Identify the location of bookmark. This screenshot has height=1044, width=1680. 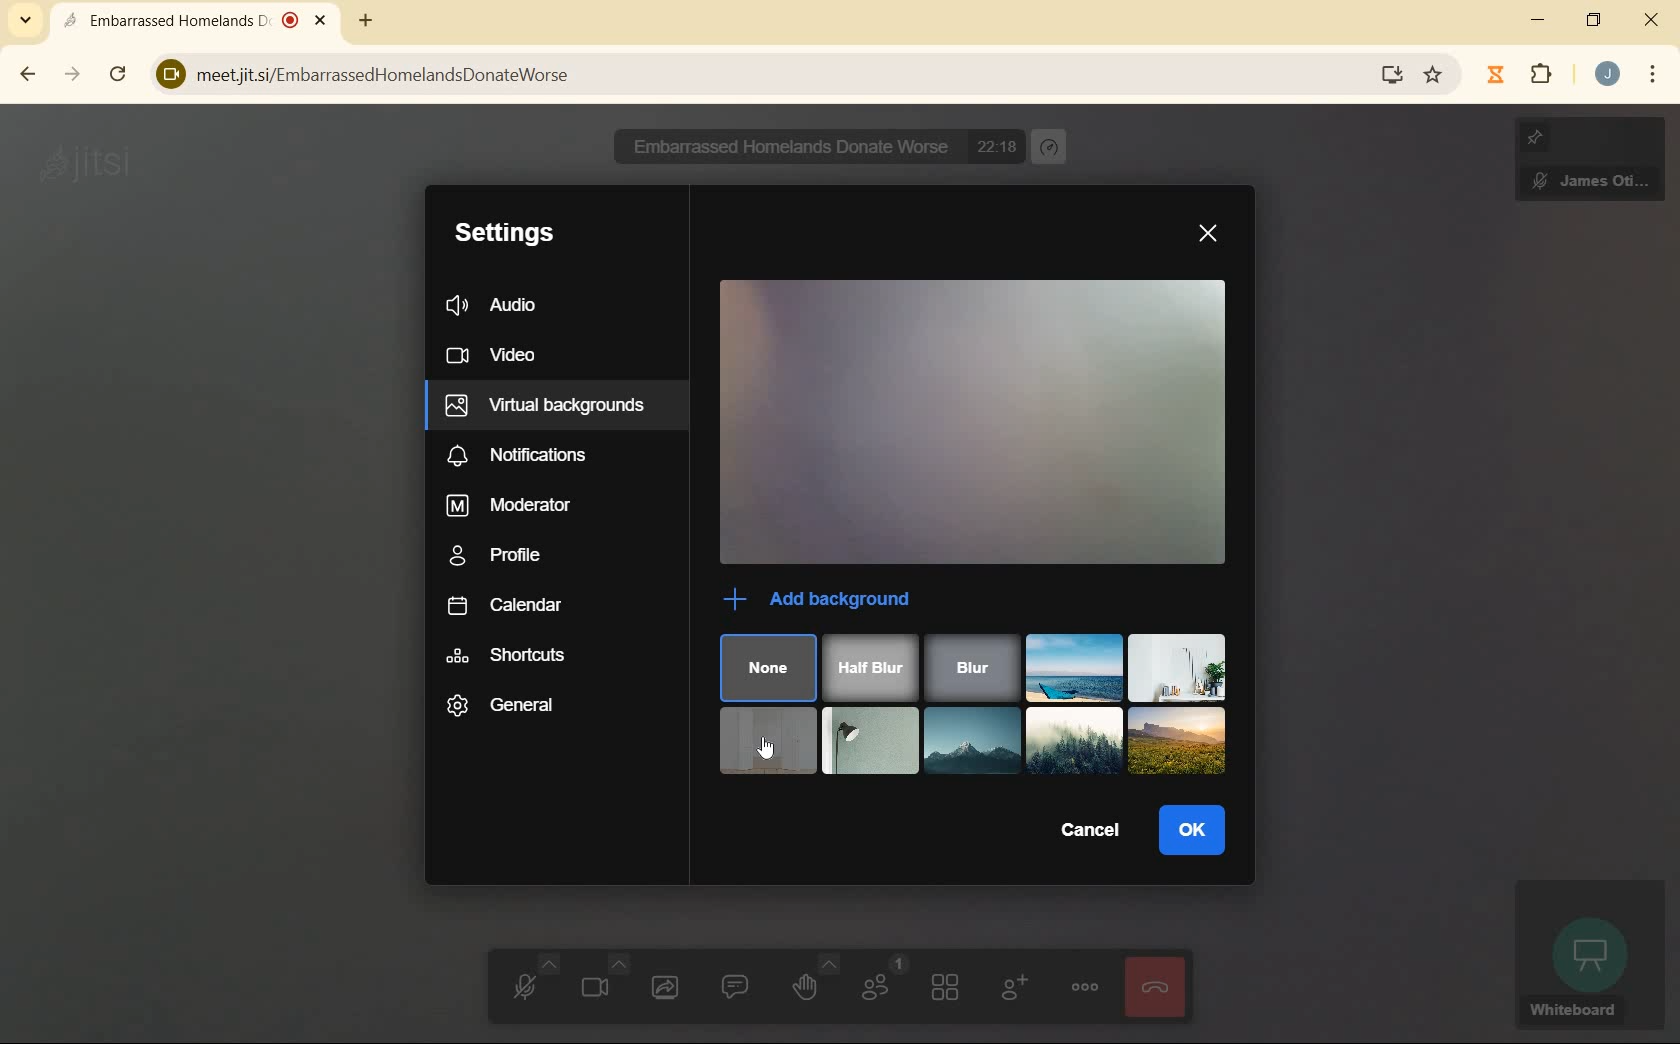
(1432, 75).